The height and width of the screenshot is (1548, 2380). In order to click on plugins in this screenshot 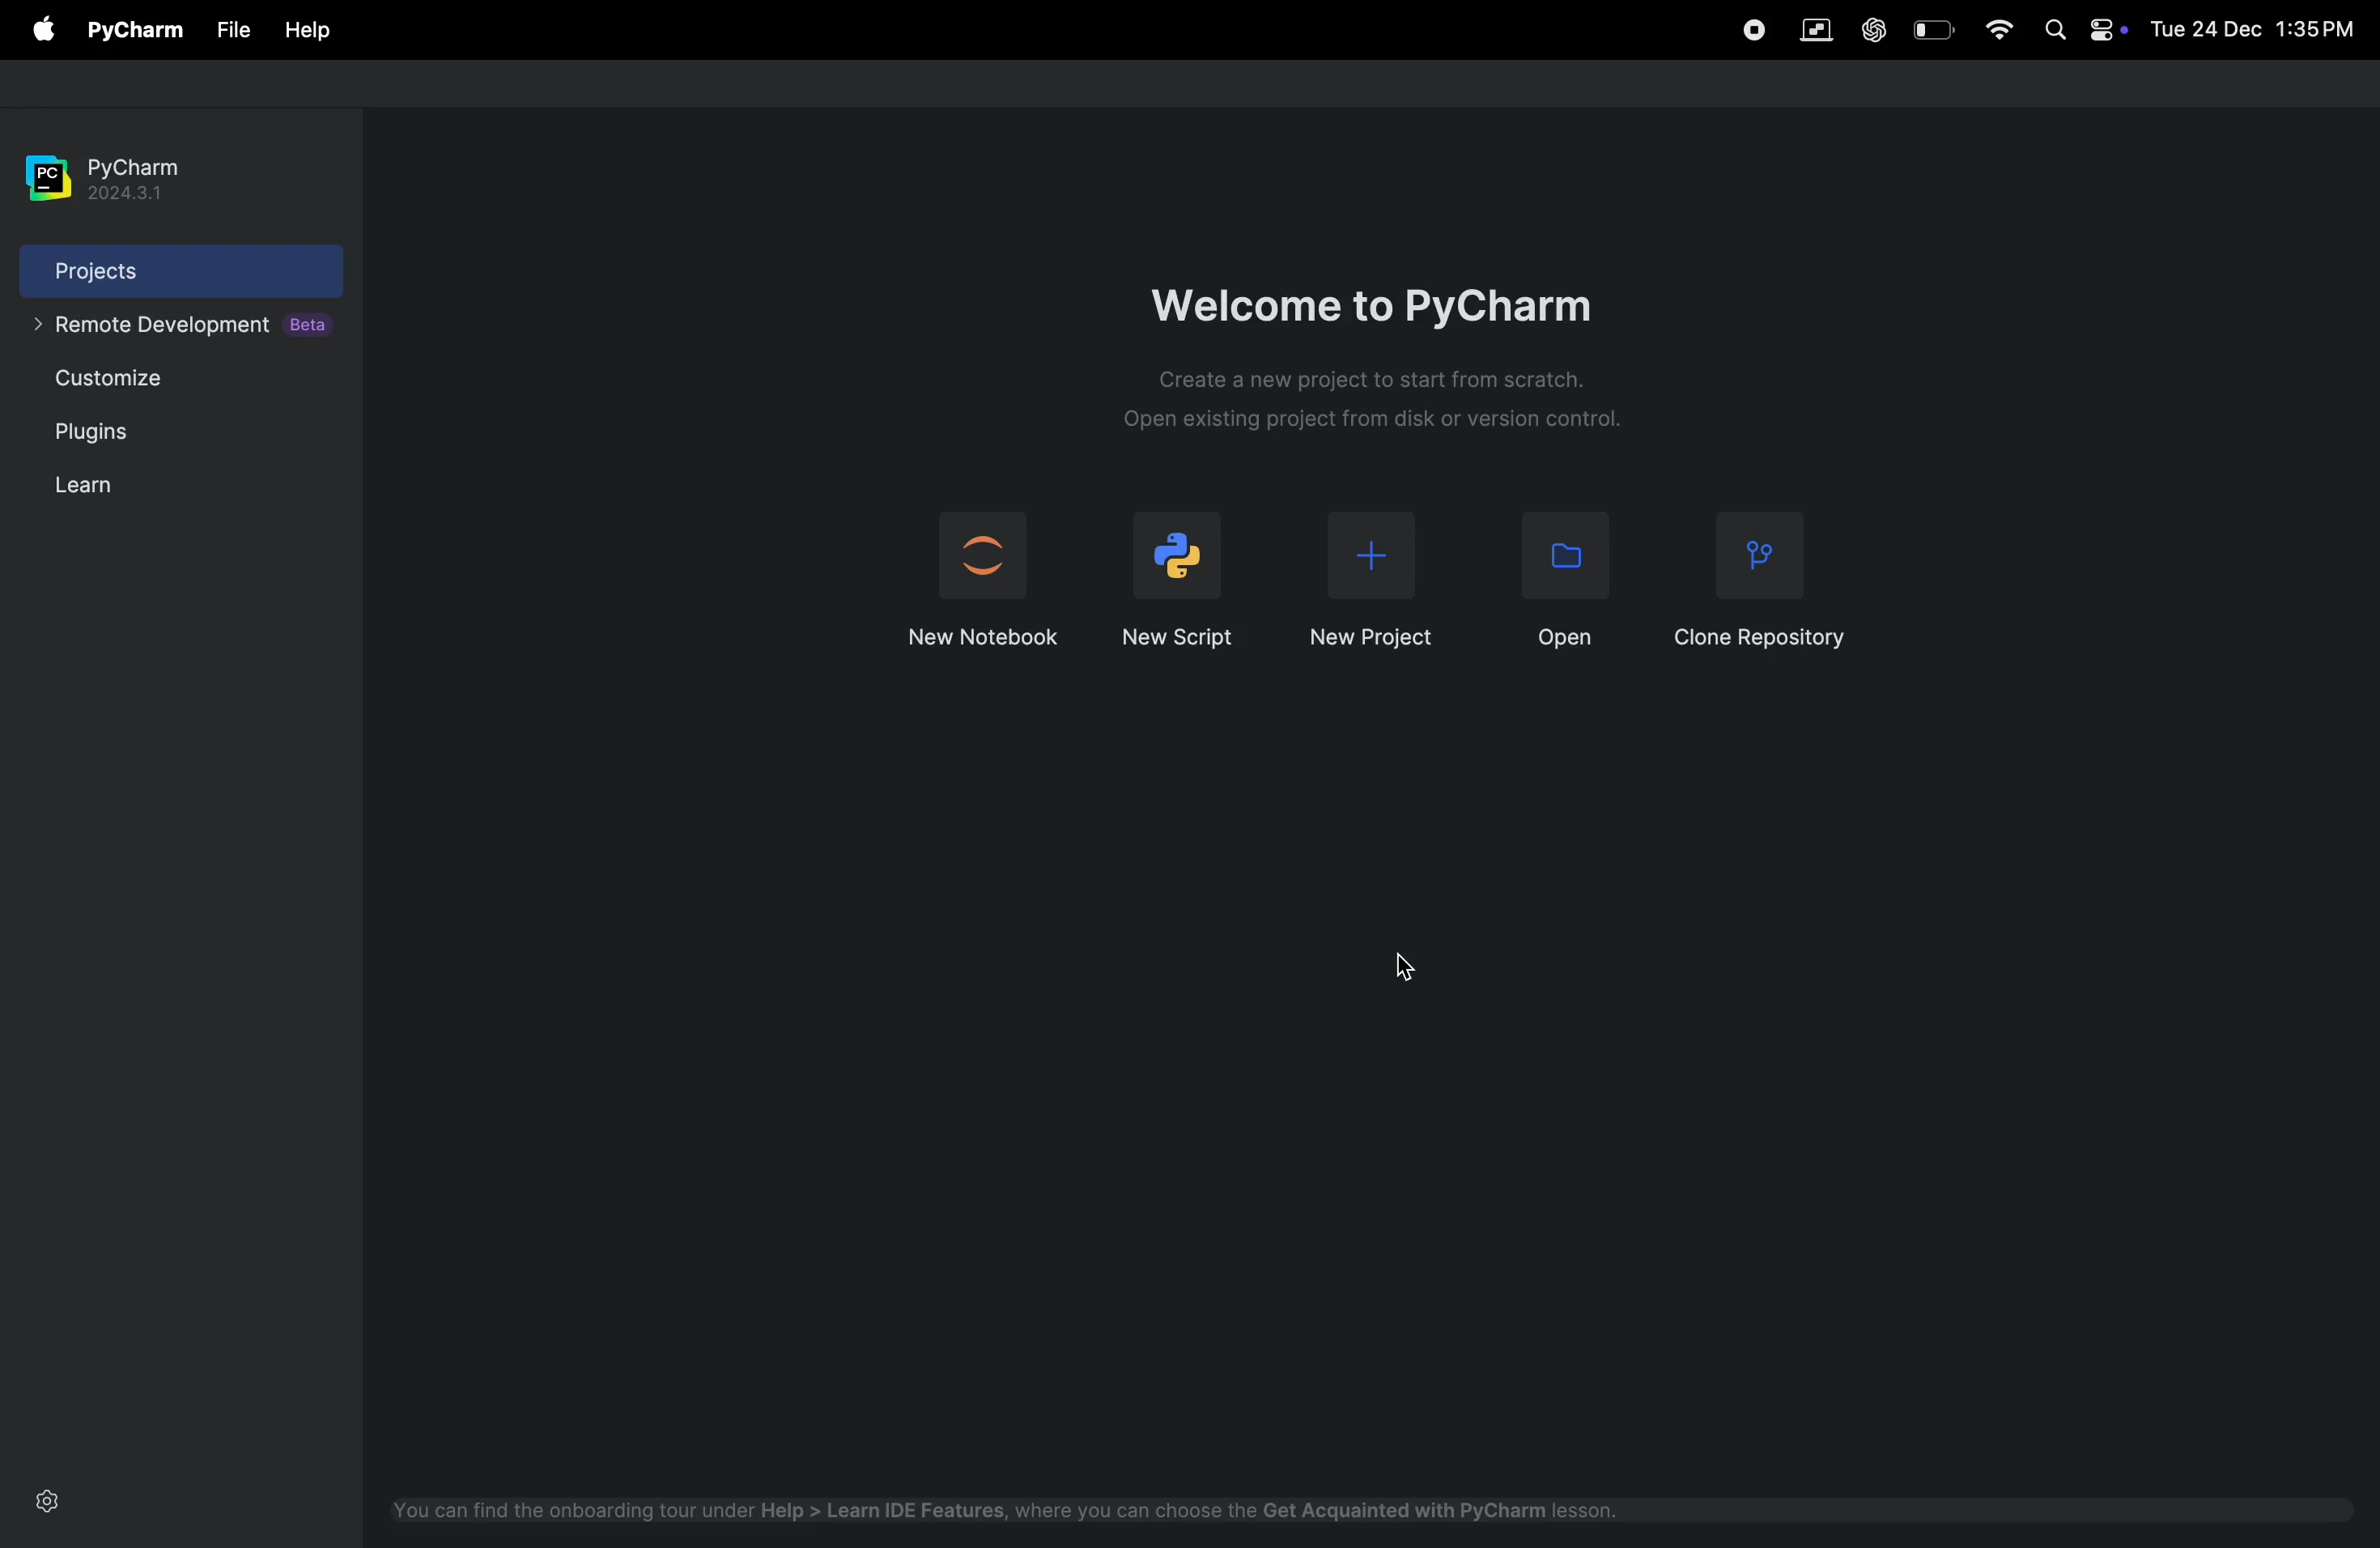, I will do `click(100, 433)`.